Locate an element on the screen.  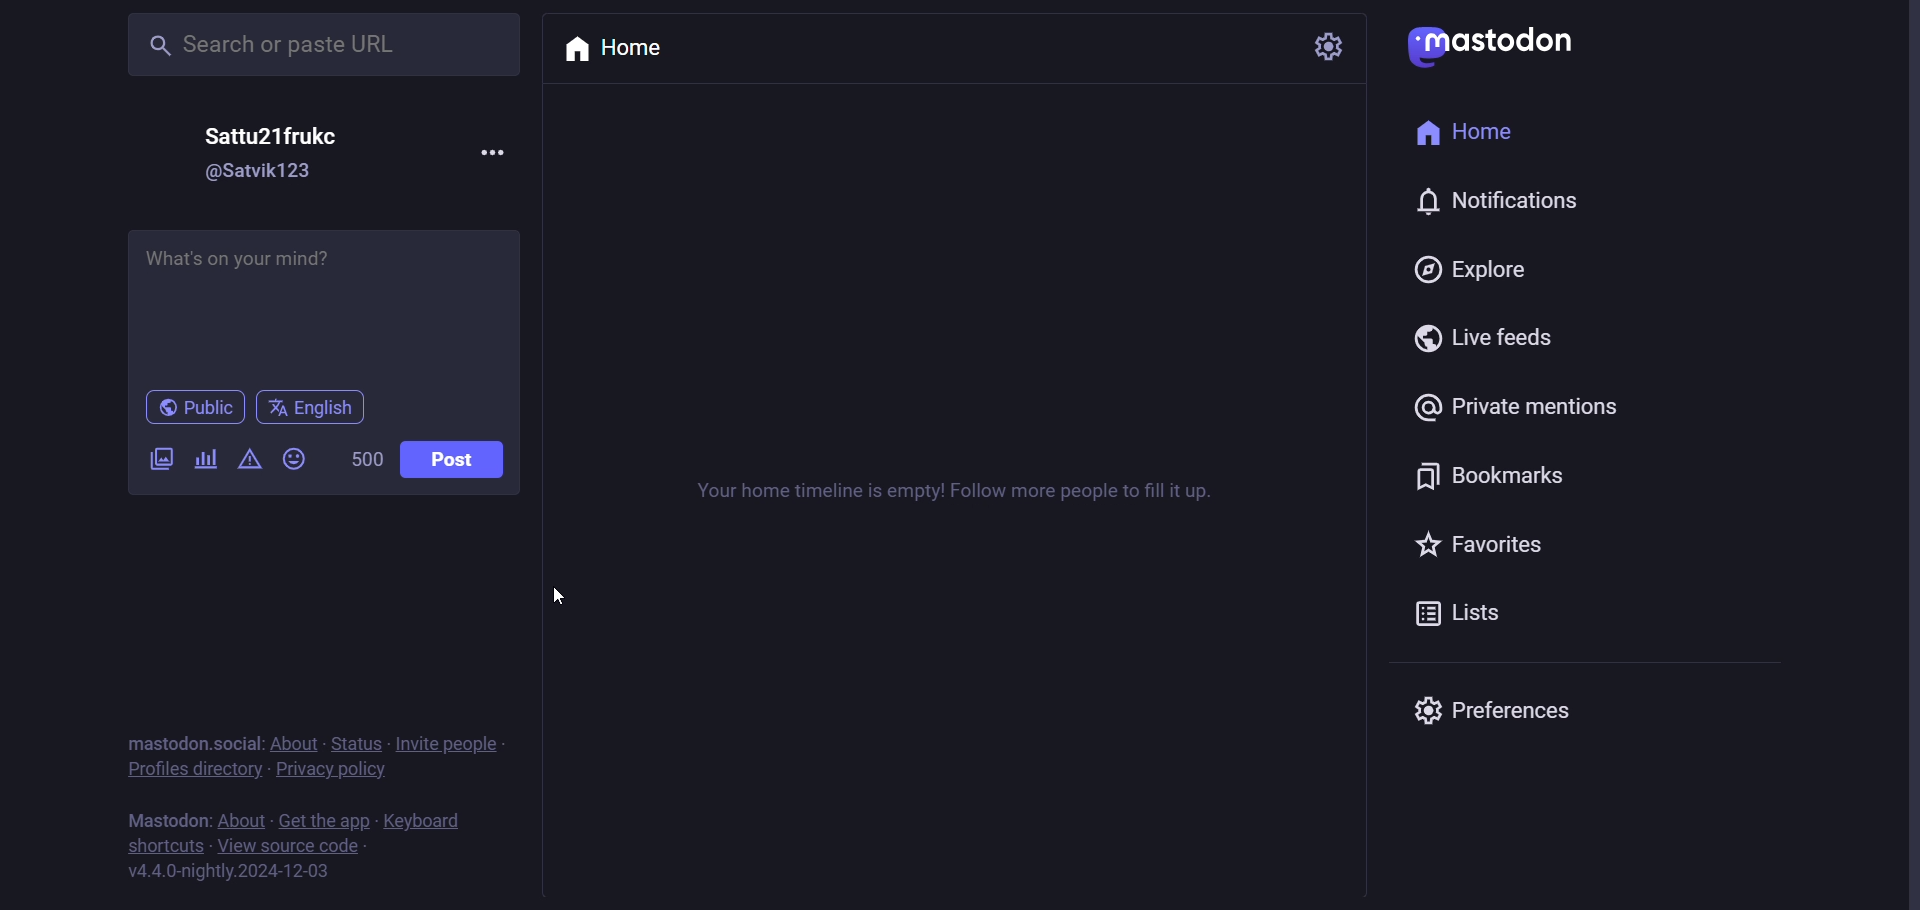
more is located at coordinates (491, 154).